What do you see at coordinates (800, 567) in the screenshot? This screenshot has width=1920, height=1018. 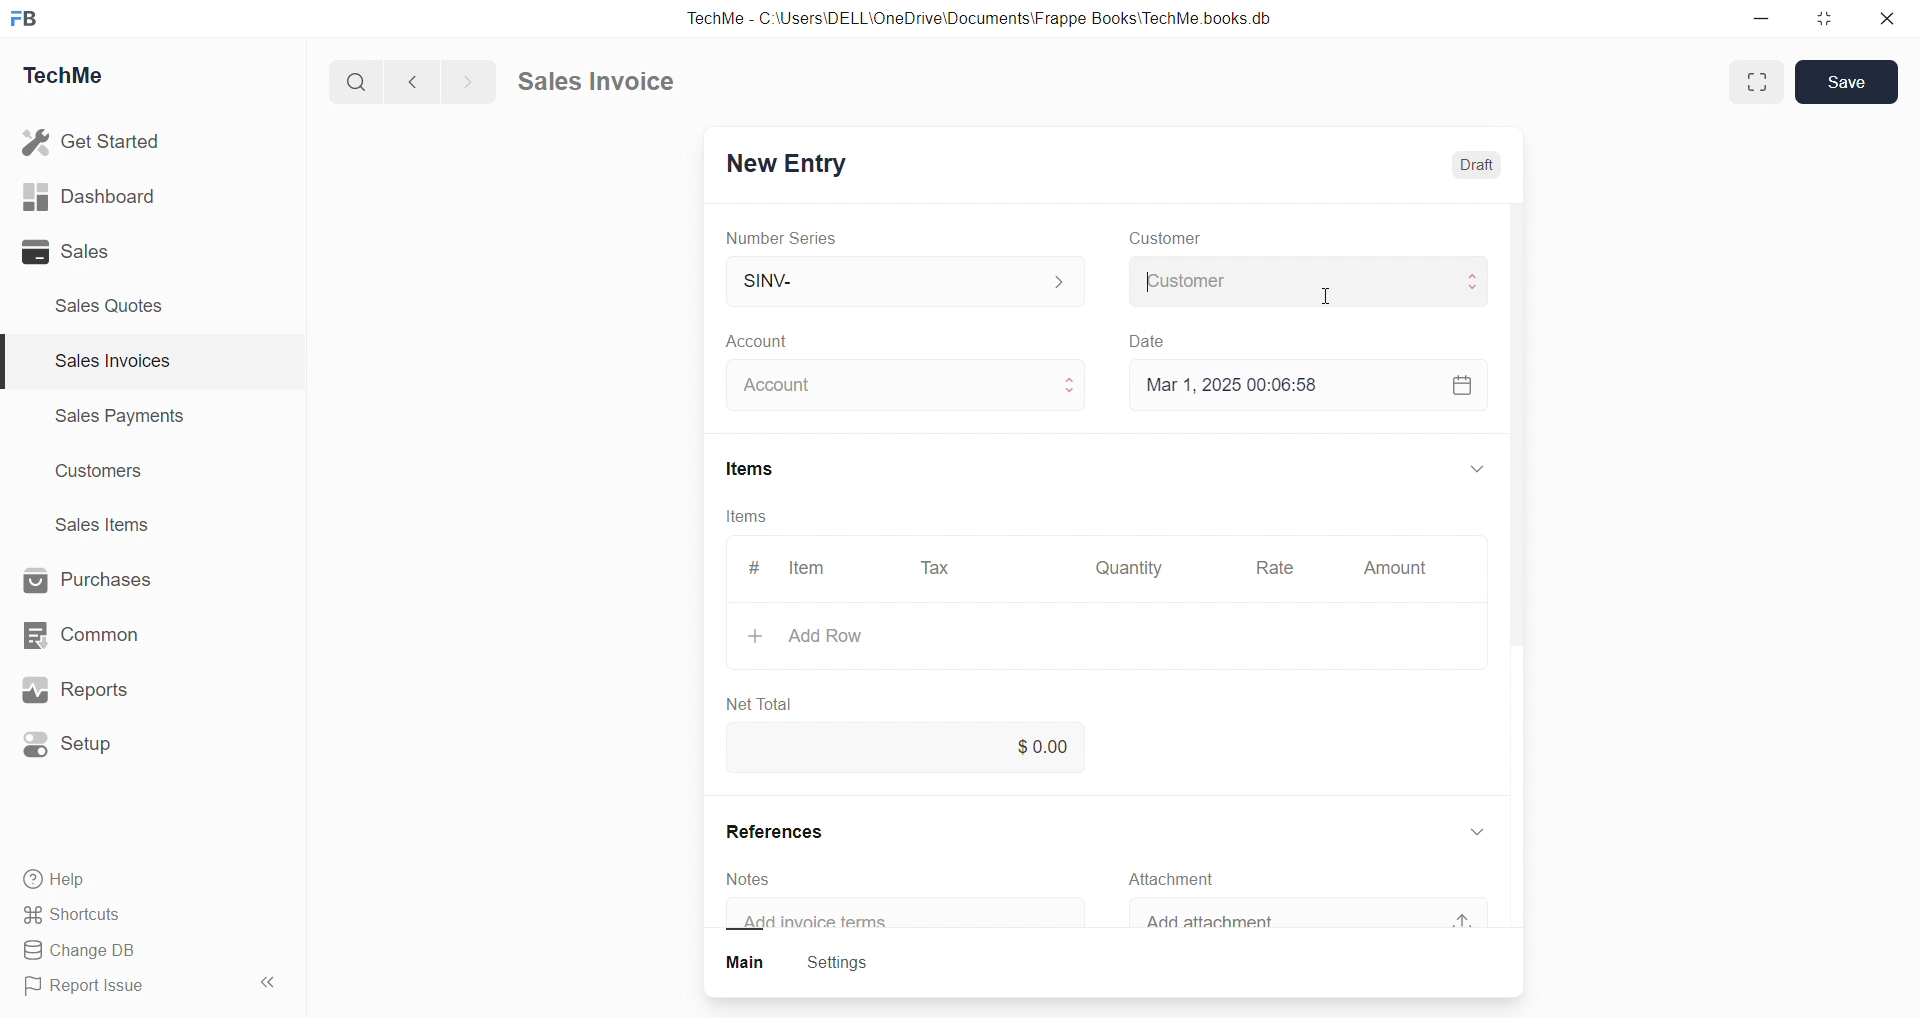 I see `# Item` at bounding box center [800, 567].